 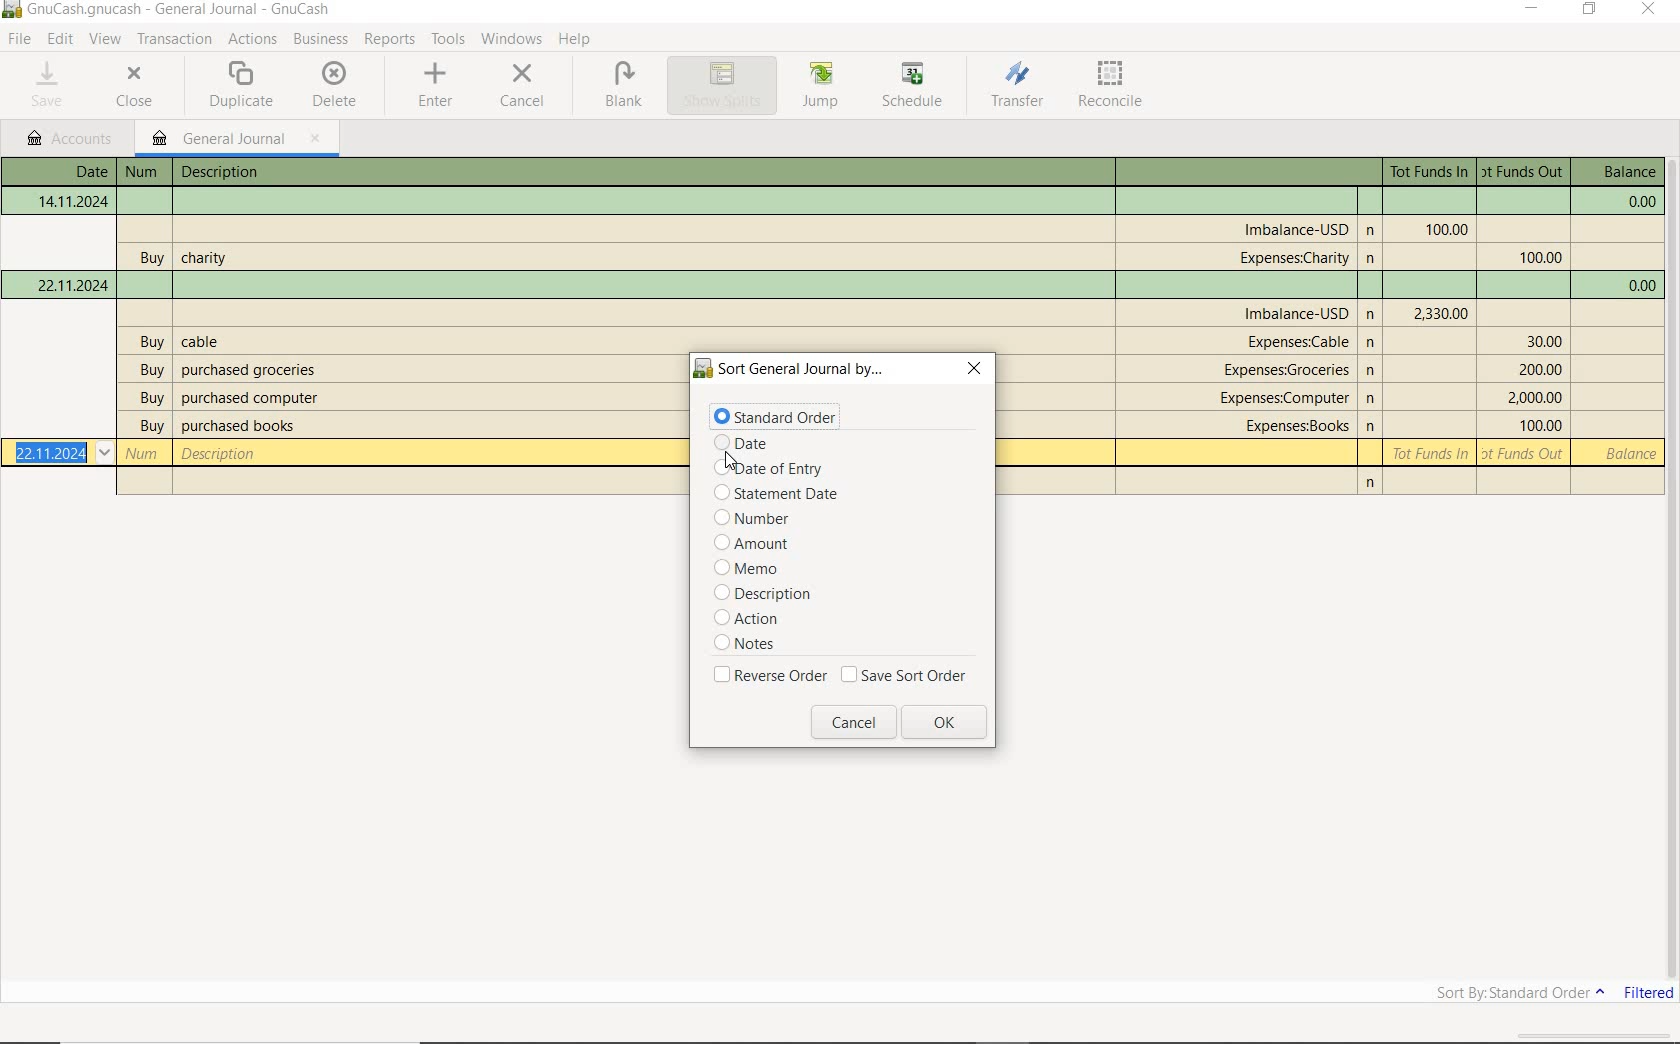 I want to click on SHOW SPLITS, so click(x=723, y=85).